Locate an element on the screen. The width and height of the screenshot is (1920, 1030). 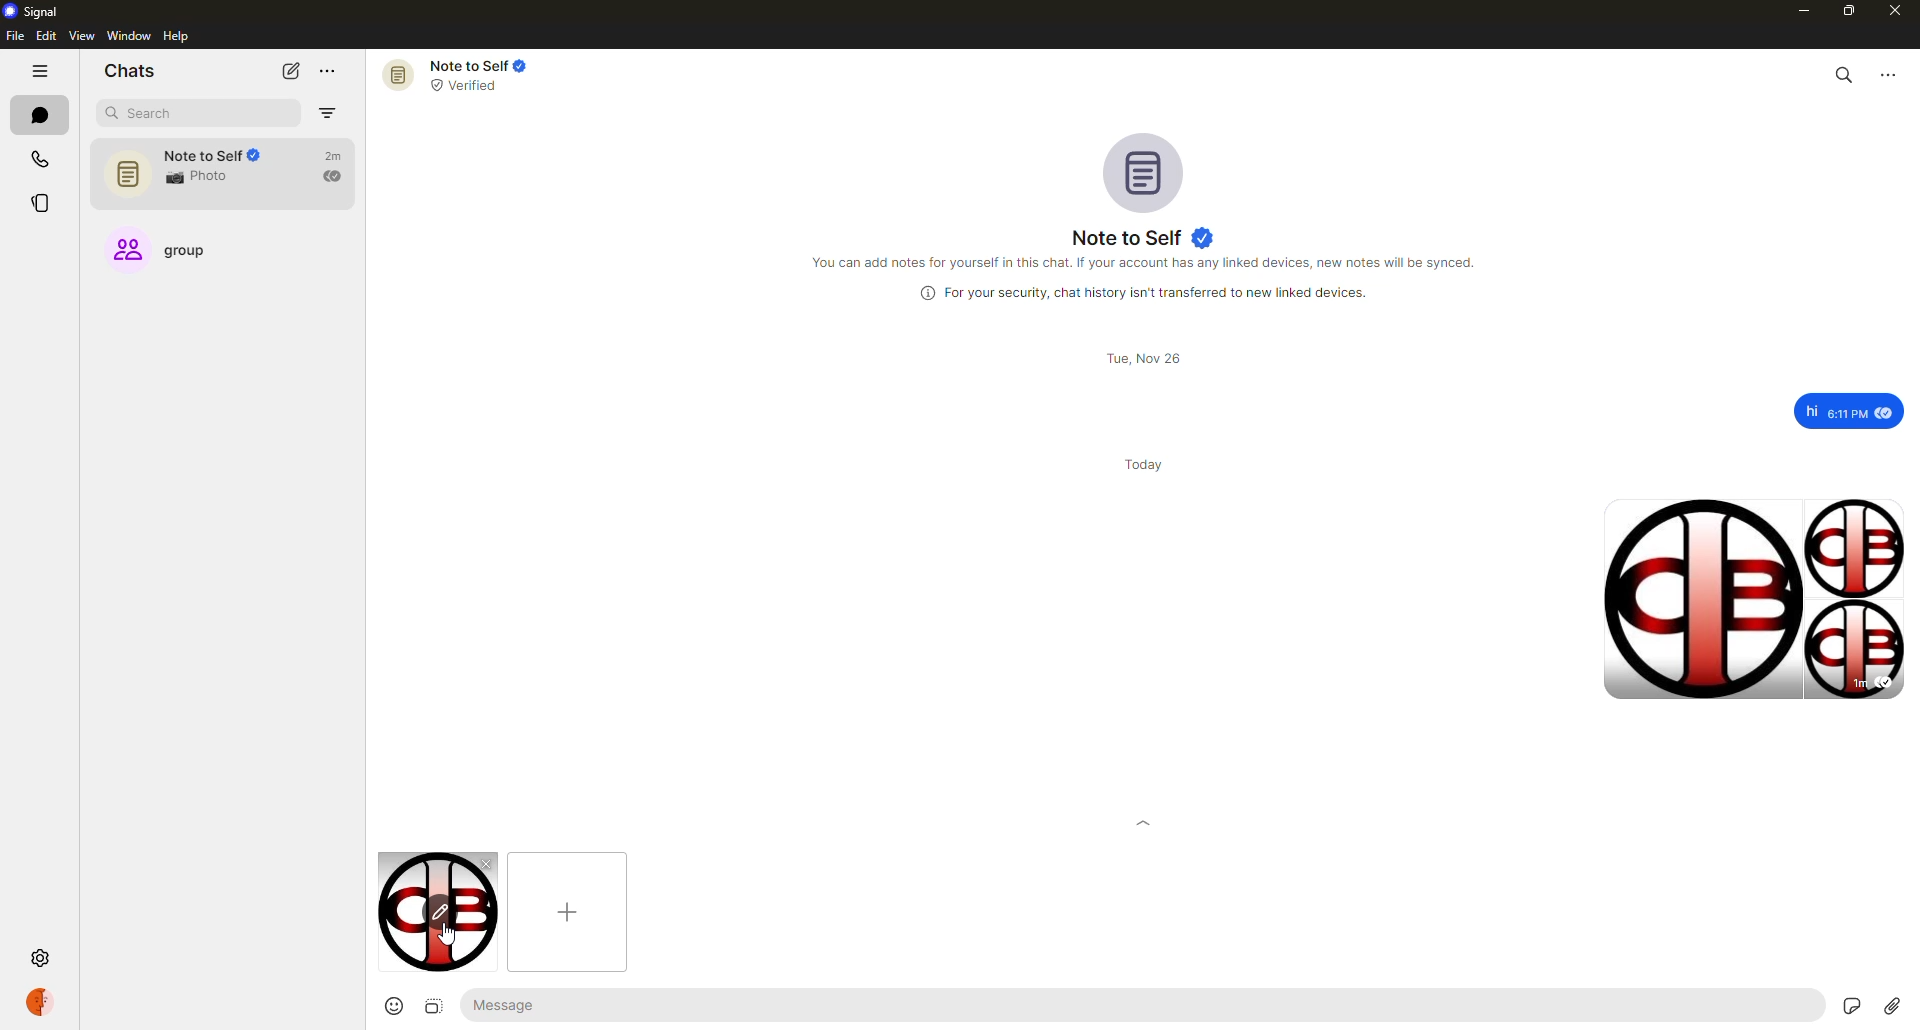
emoji is located at coordinates (391, 1006).